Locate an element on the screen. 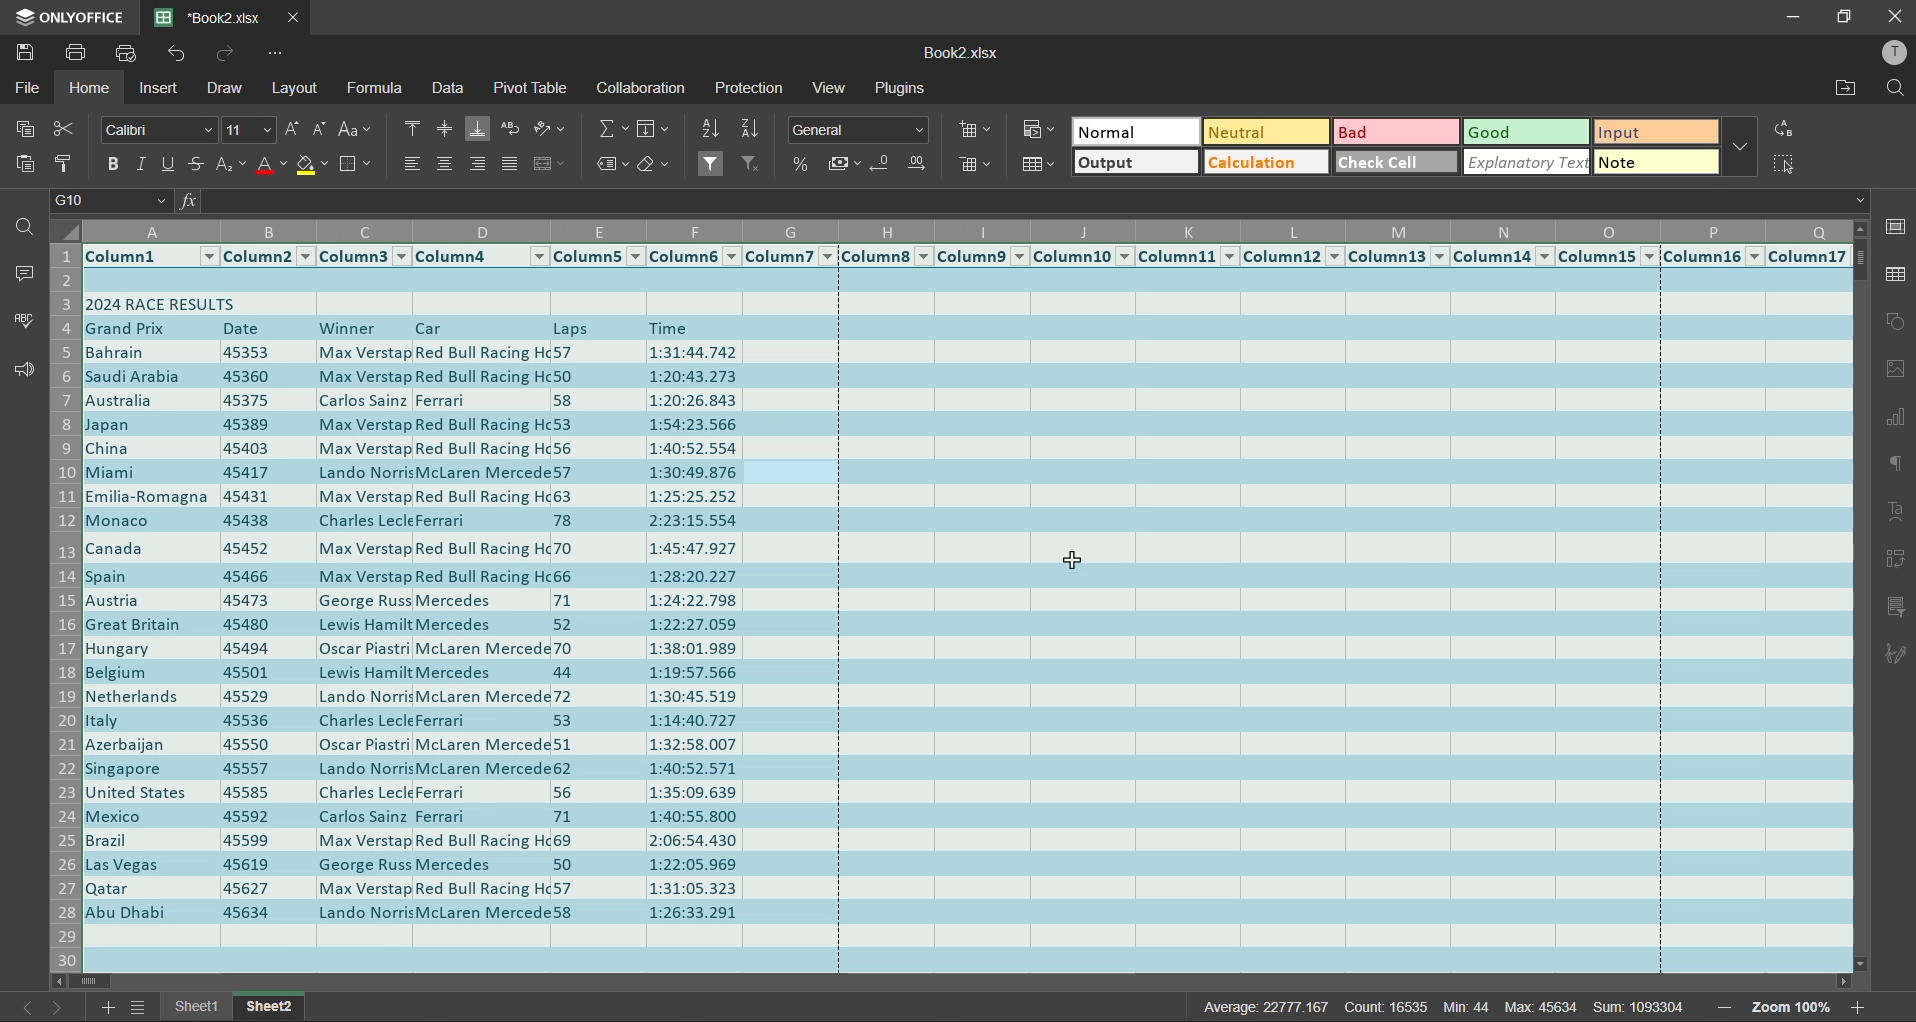 The image size is (1916, 1022). plugins is located at coordinates (900, 91).